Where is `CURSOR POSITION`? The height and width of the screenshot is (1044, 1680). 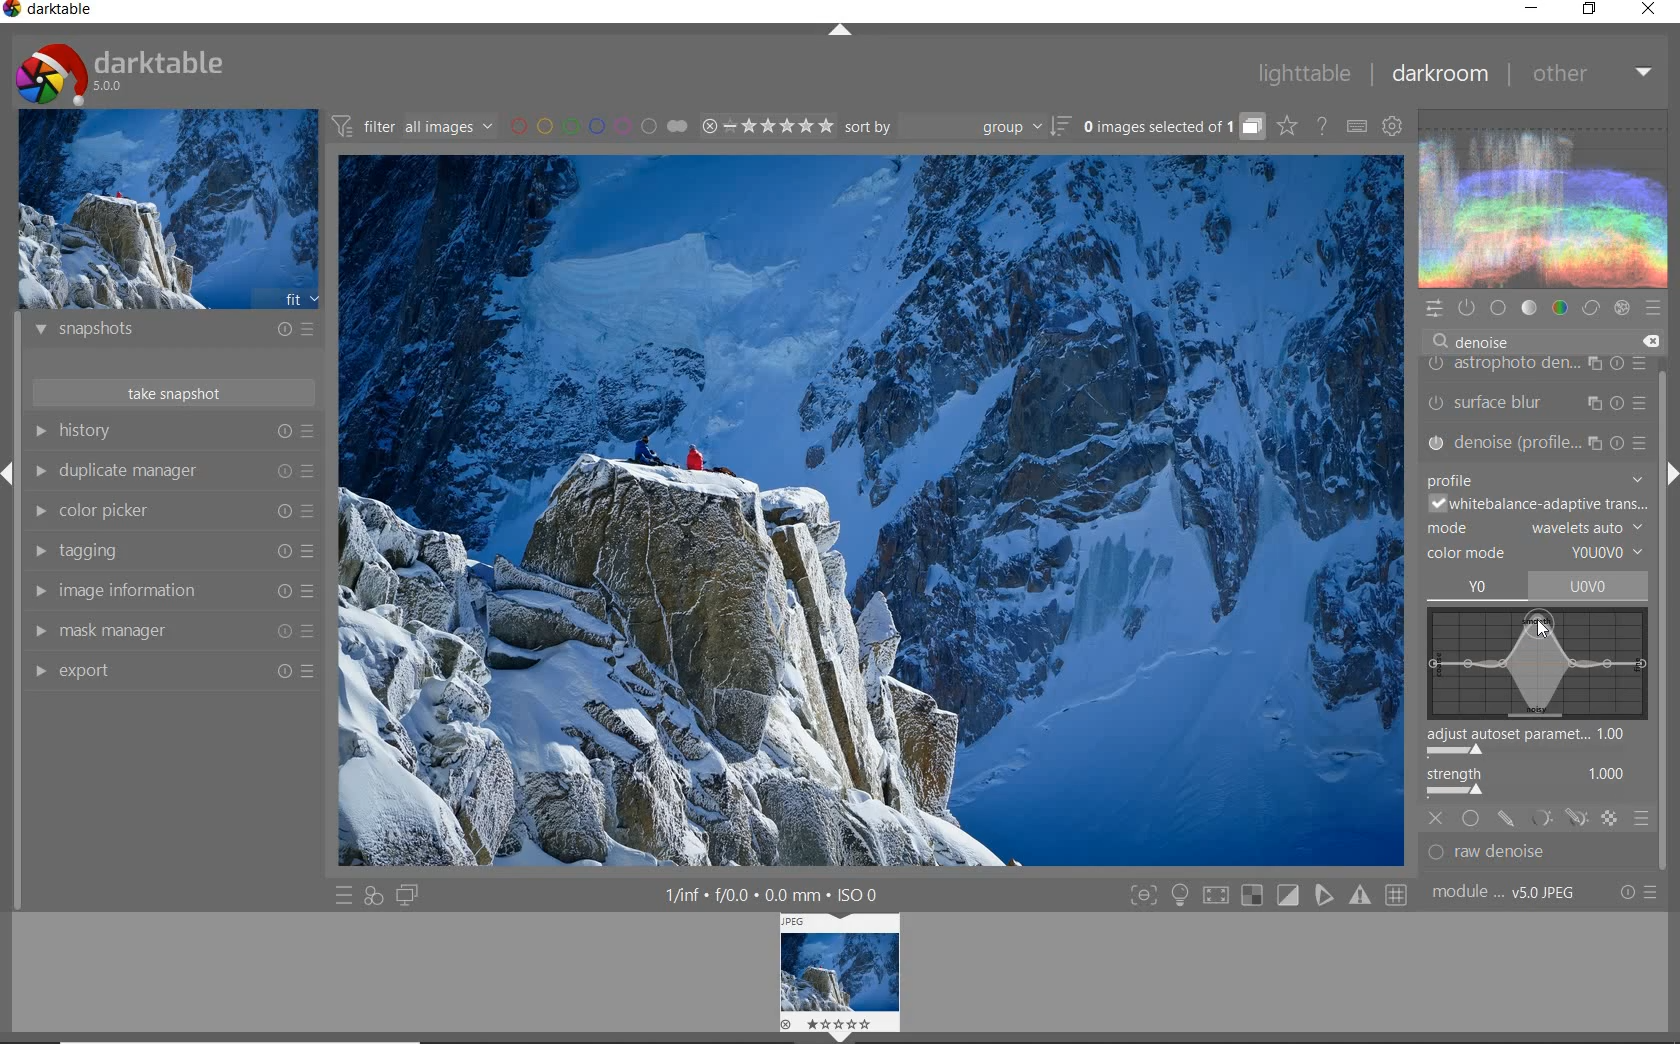
CURSOR POSITION is located at coordinates (1543, 628).